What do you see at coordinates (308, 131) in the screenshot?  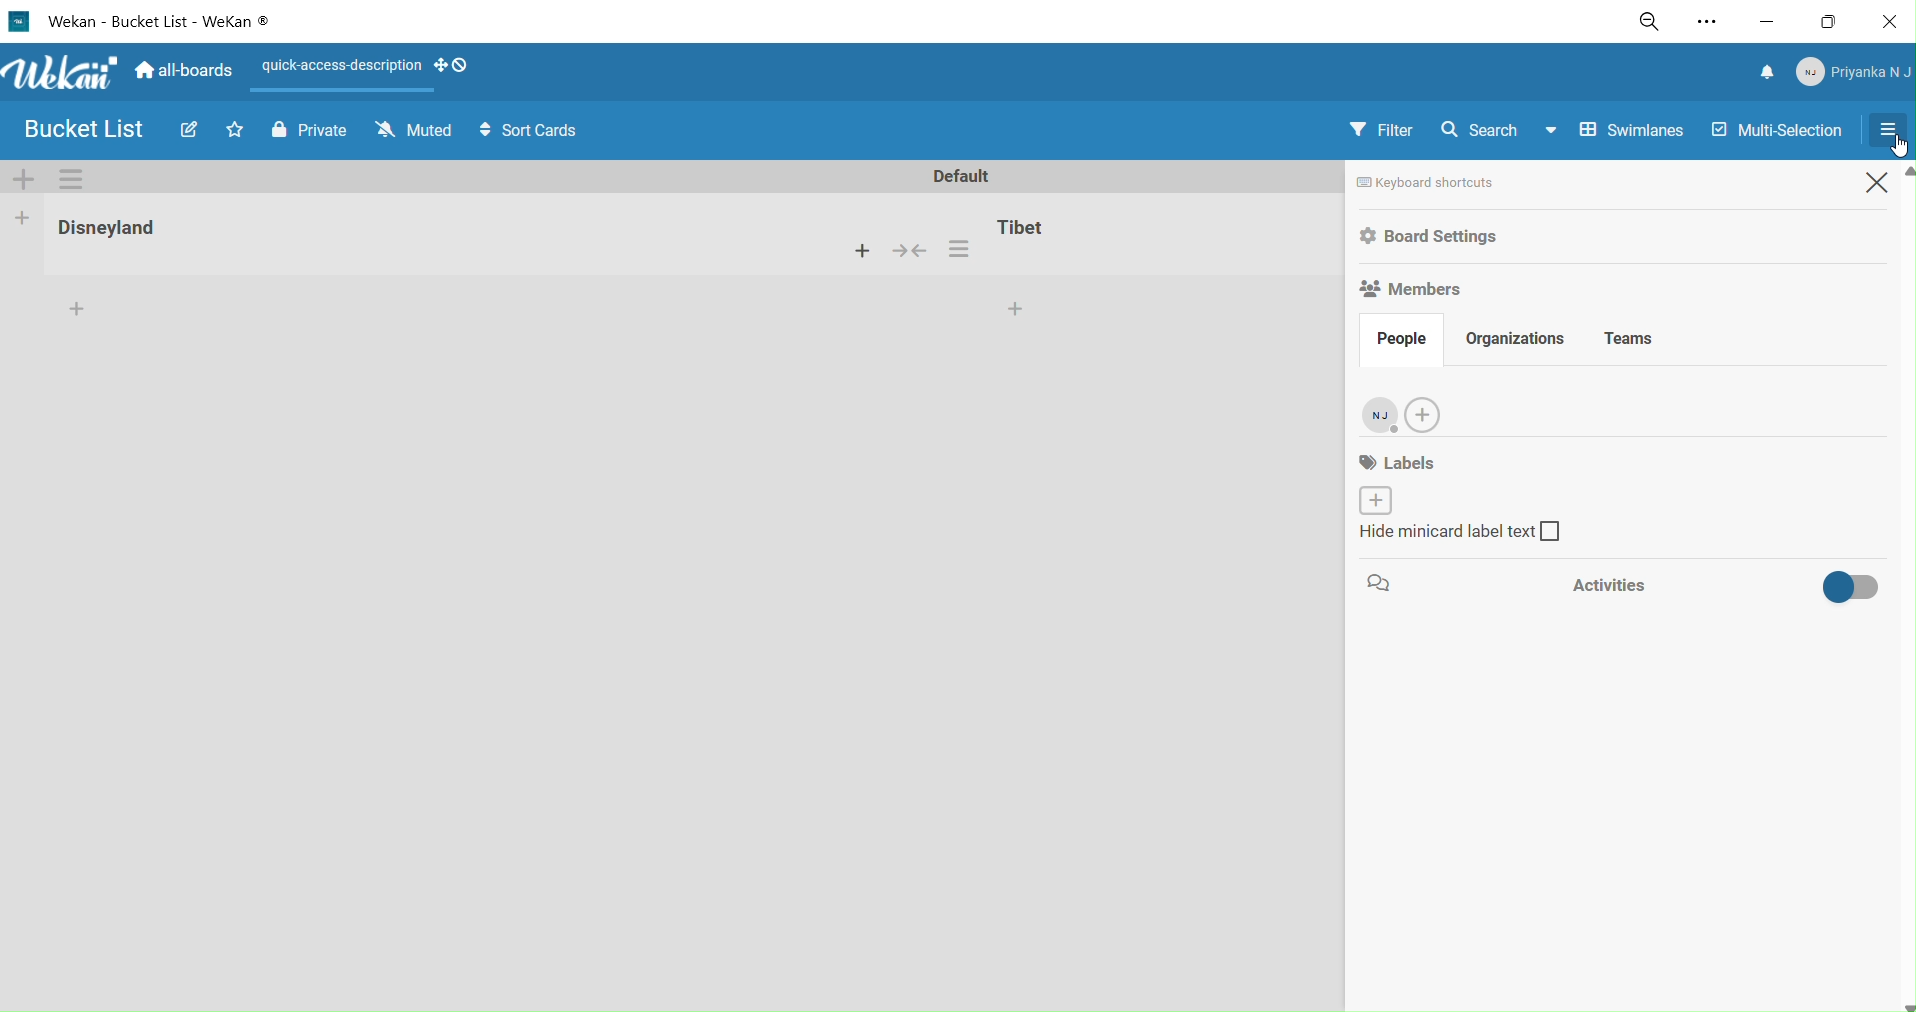 I see `private` at bounding box center [308, 131].